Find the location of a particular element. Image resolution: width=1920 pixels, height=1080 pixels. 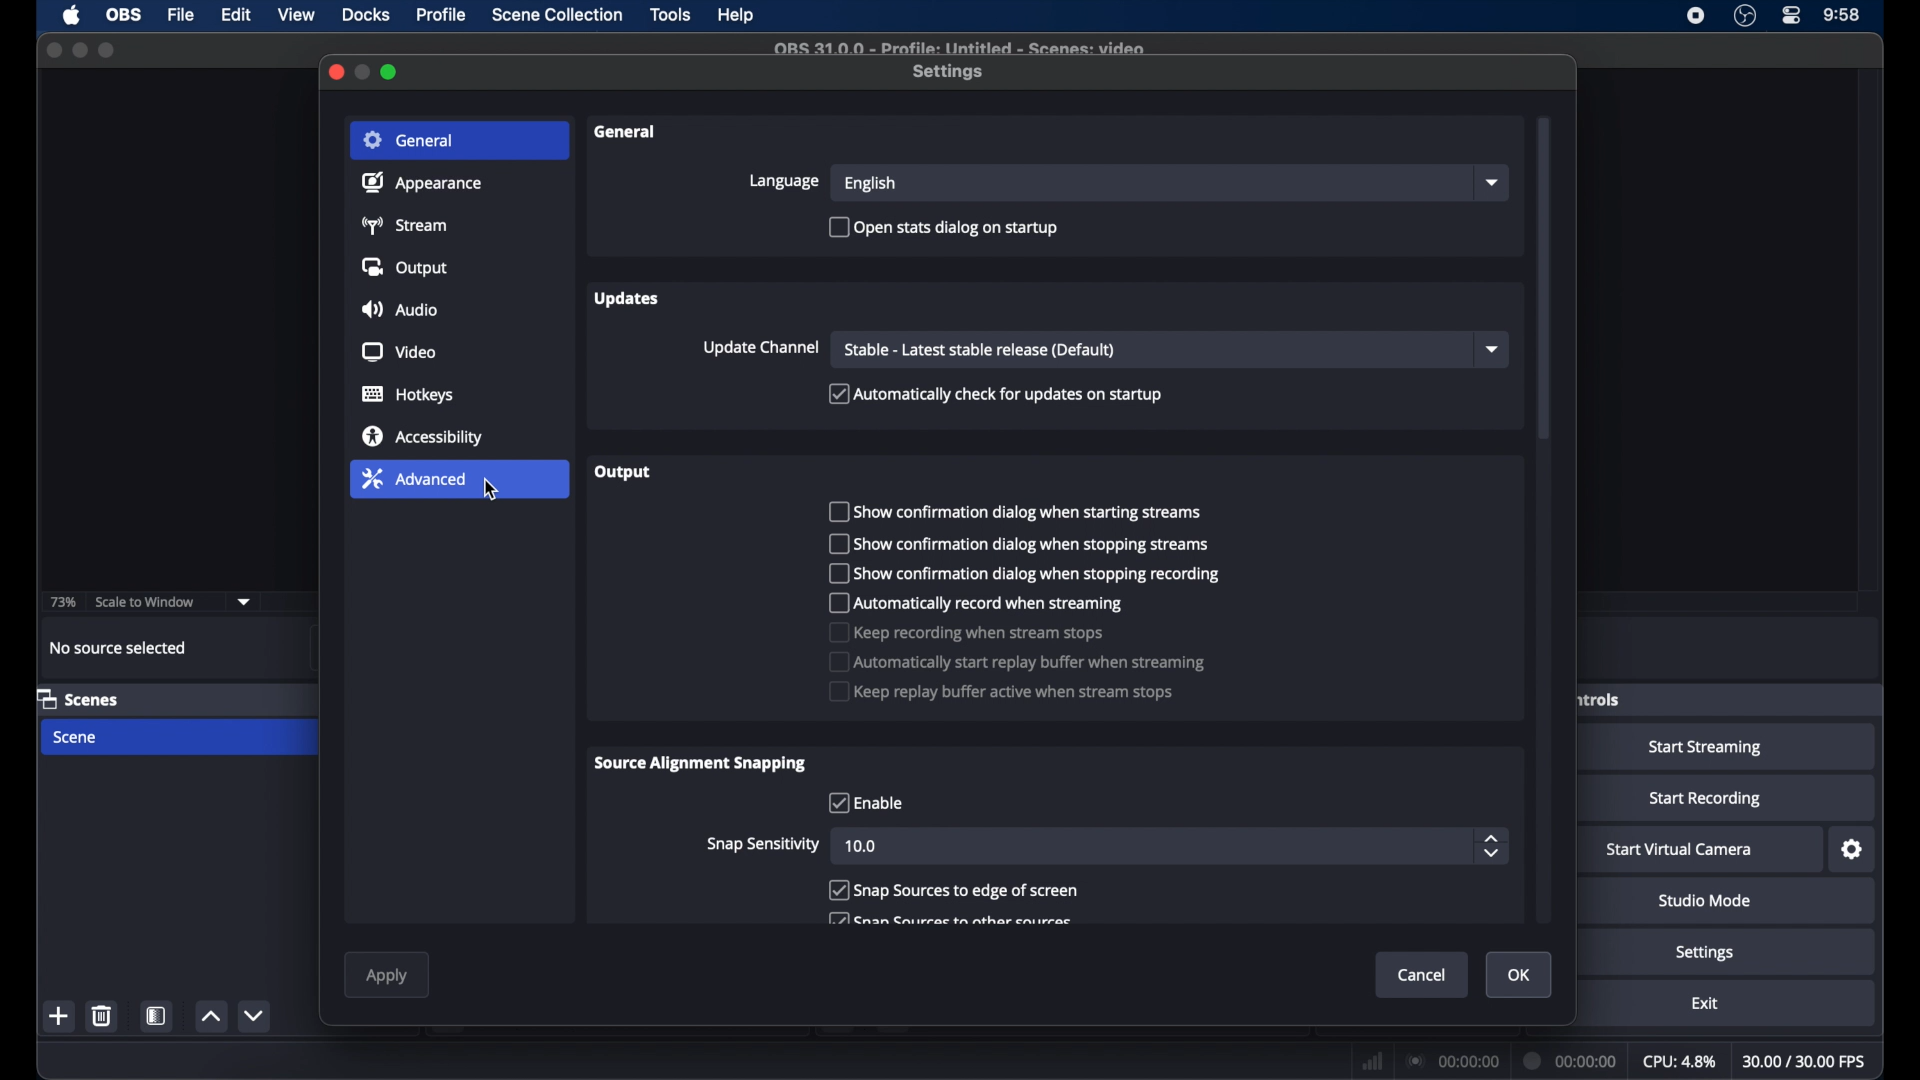

filename is located at coordinates (960, 49).